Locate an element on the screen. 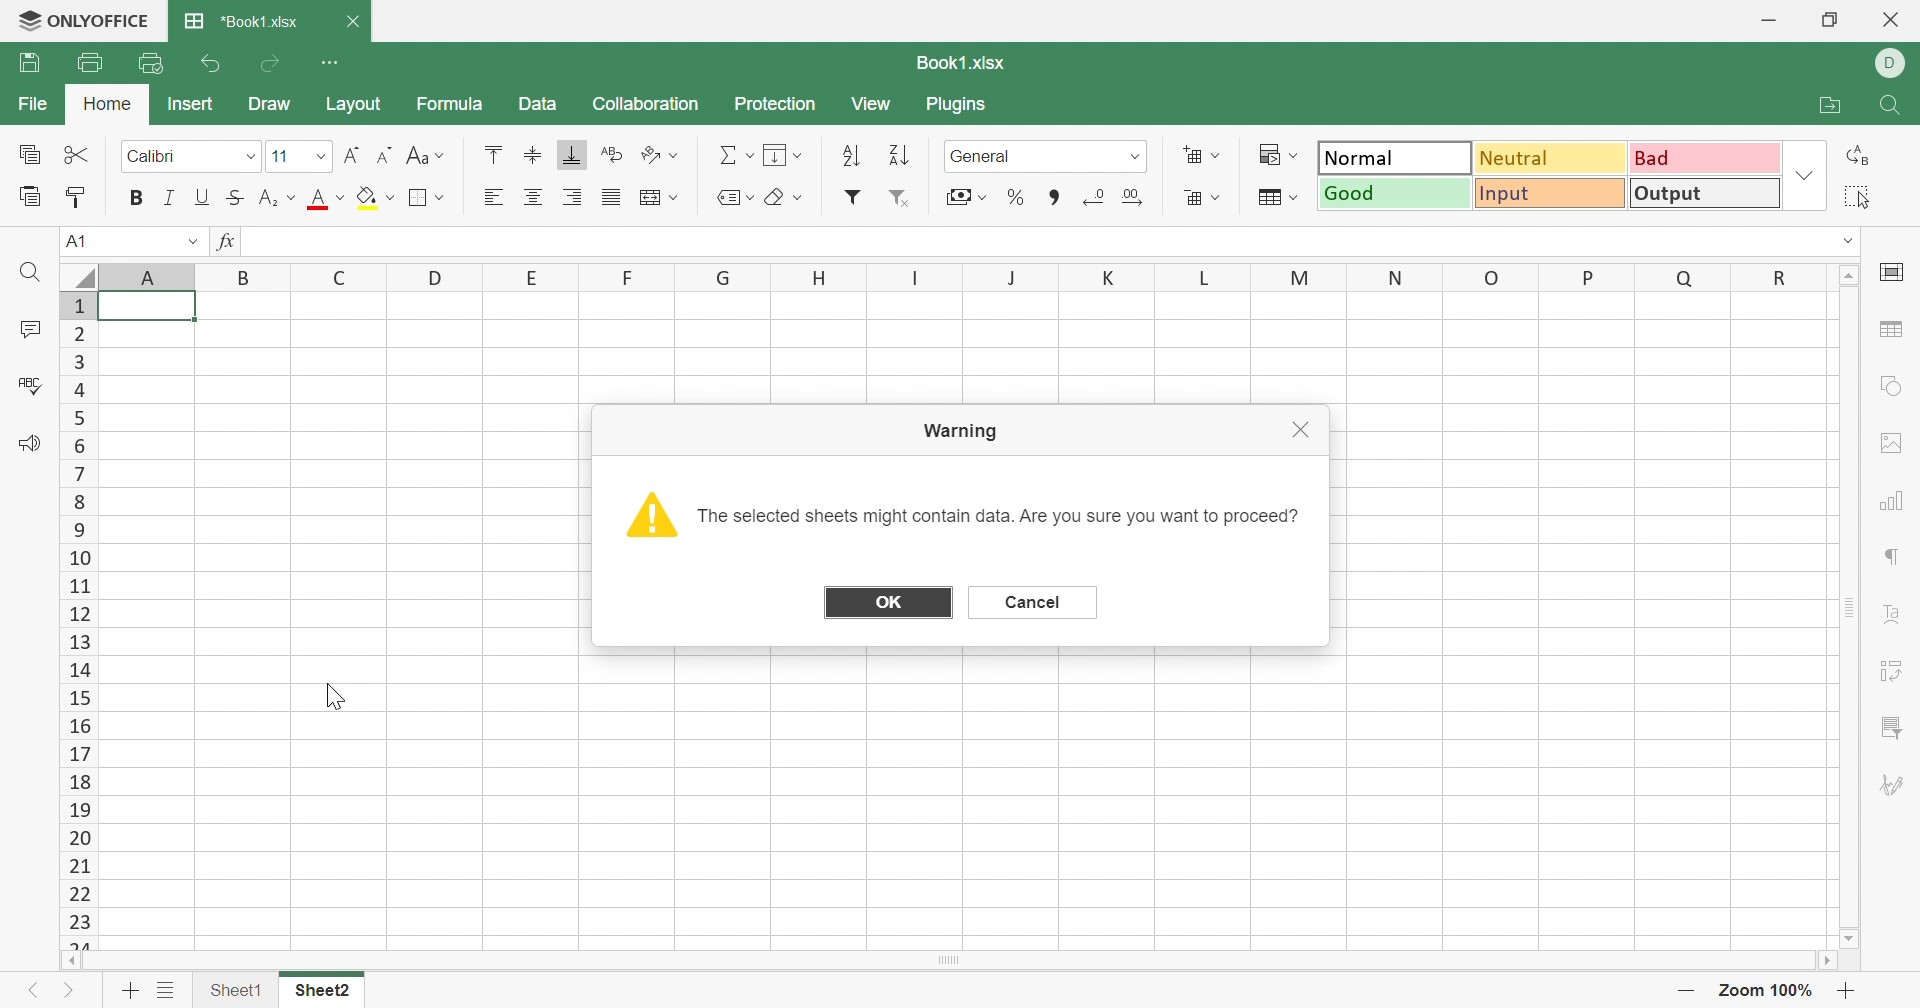 The image size is (1920, 1008). Sheet2 is located at coordinates (323, 989).